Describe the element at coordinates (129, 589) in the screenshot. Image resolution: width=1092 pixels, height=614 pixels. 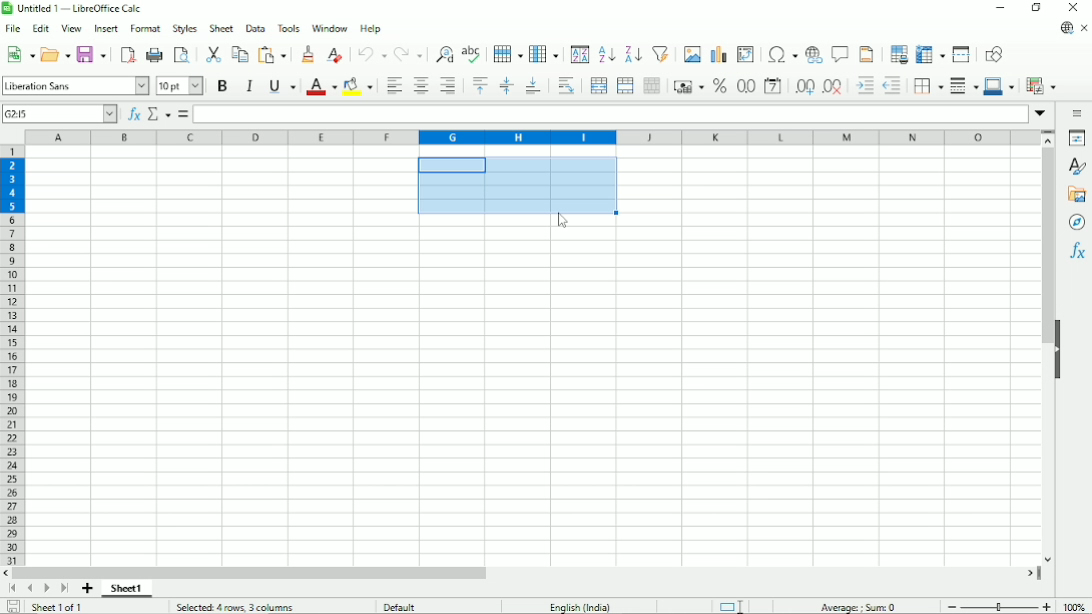
I see `Sheet 1` at that location.